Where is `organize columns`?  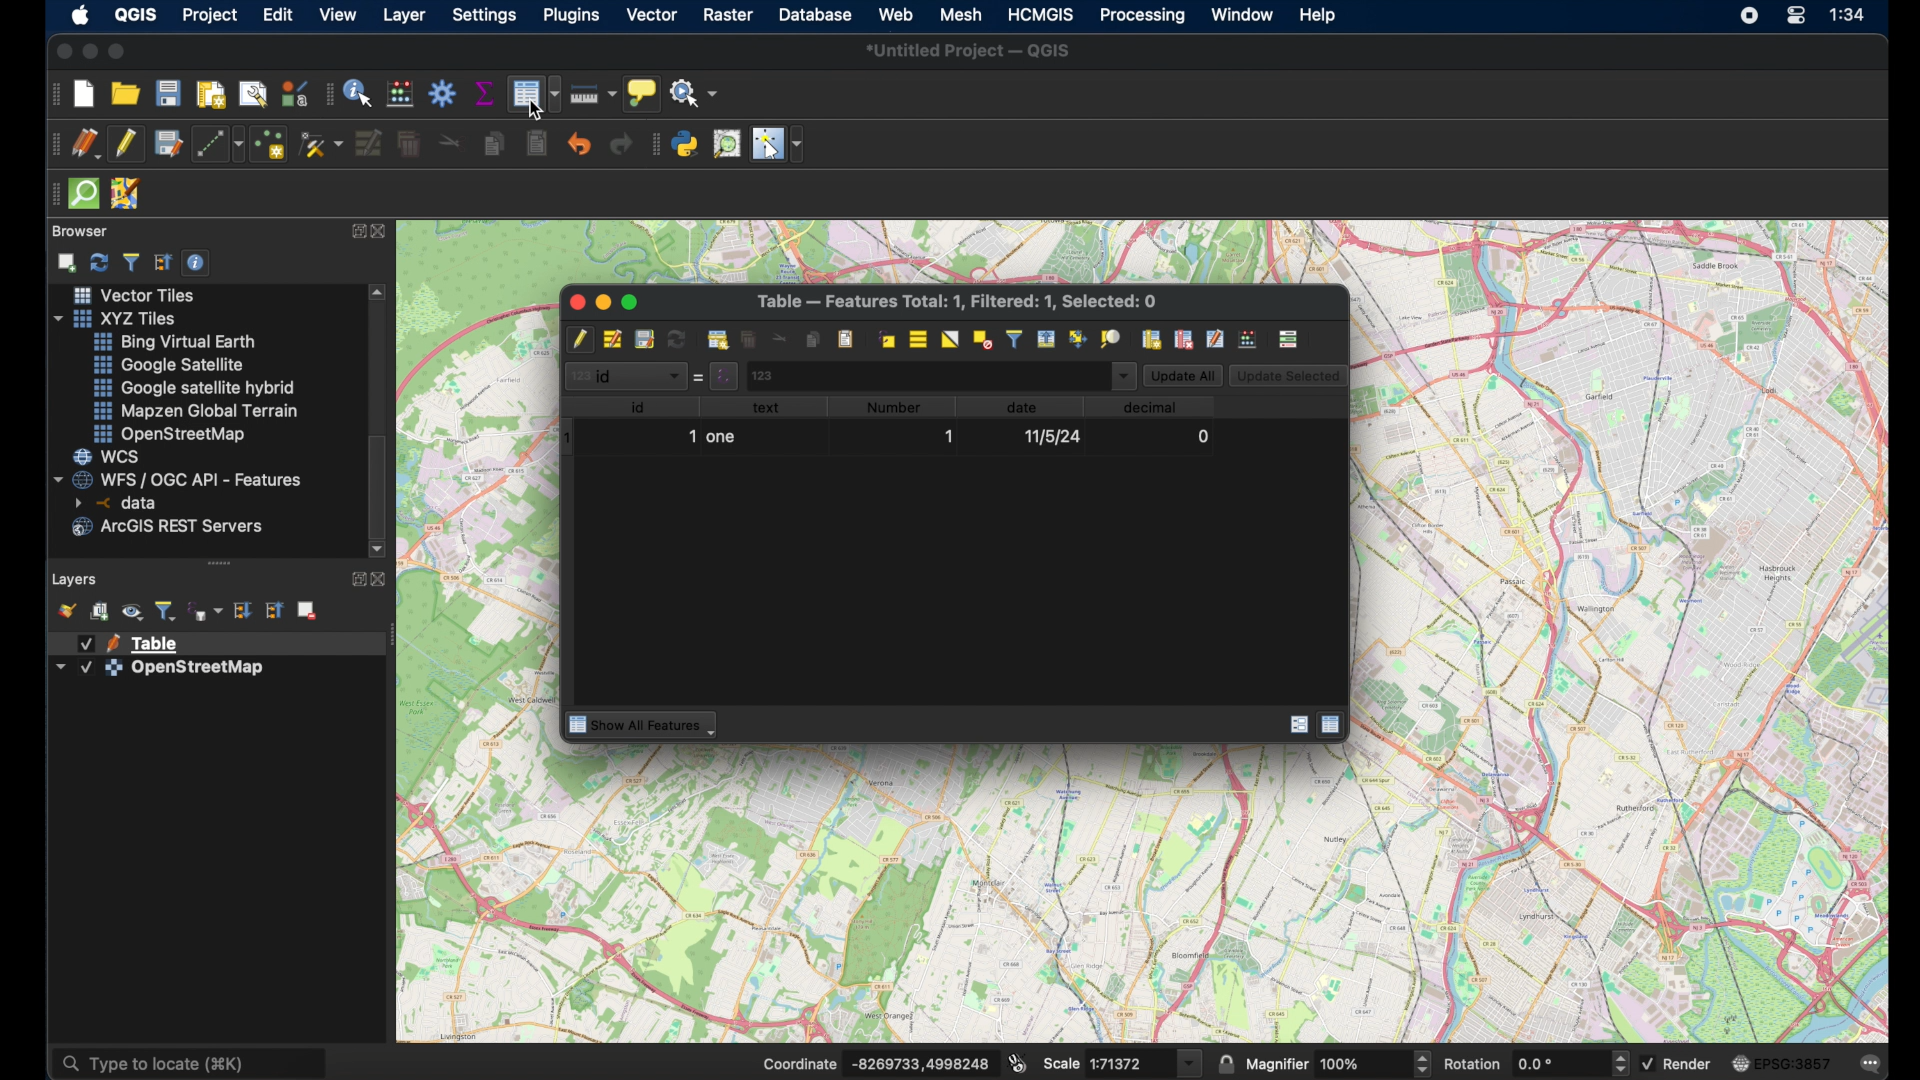
organize columns is located at coordinates (1214, 337).